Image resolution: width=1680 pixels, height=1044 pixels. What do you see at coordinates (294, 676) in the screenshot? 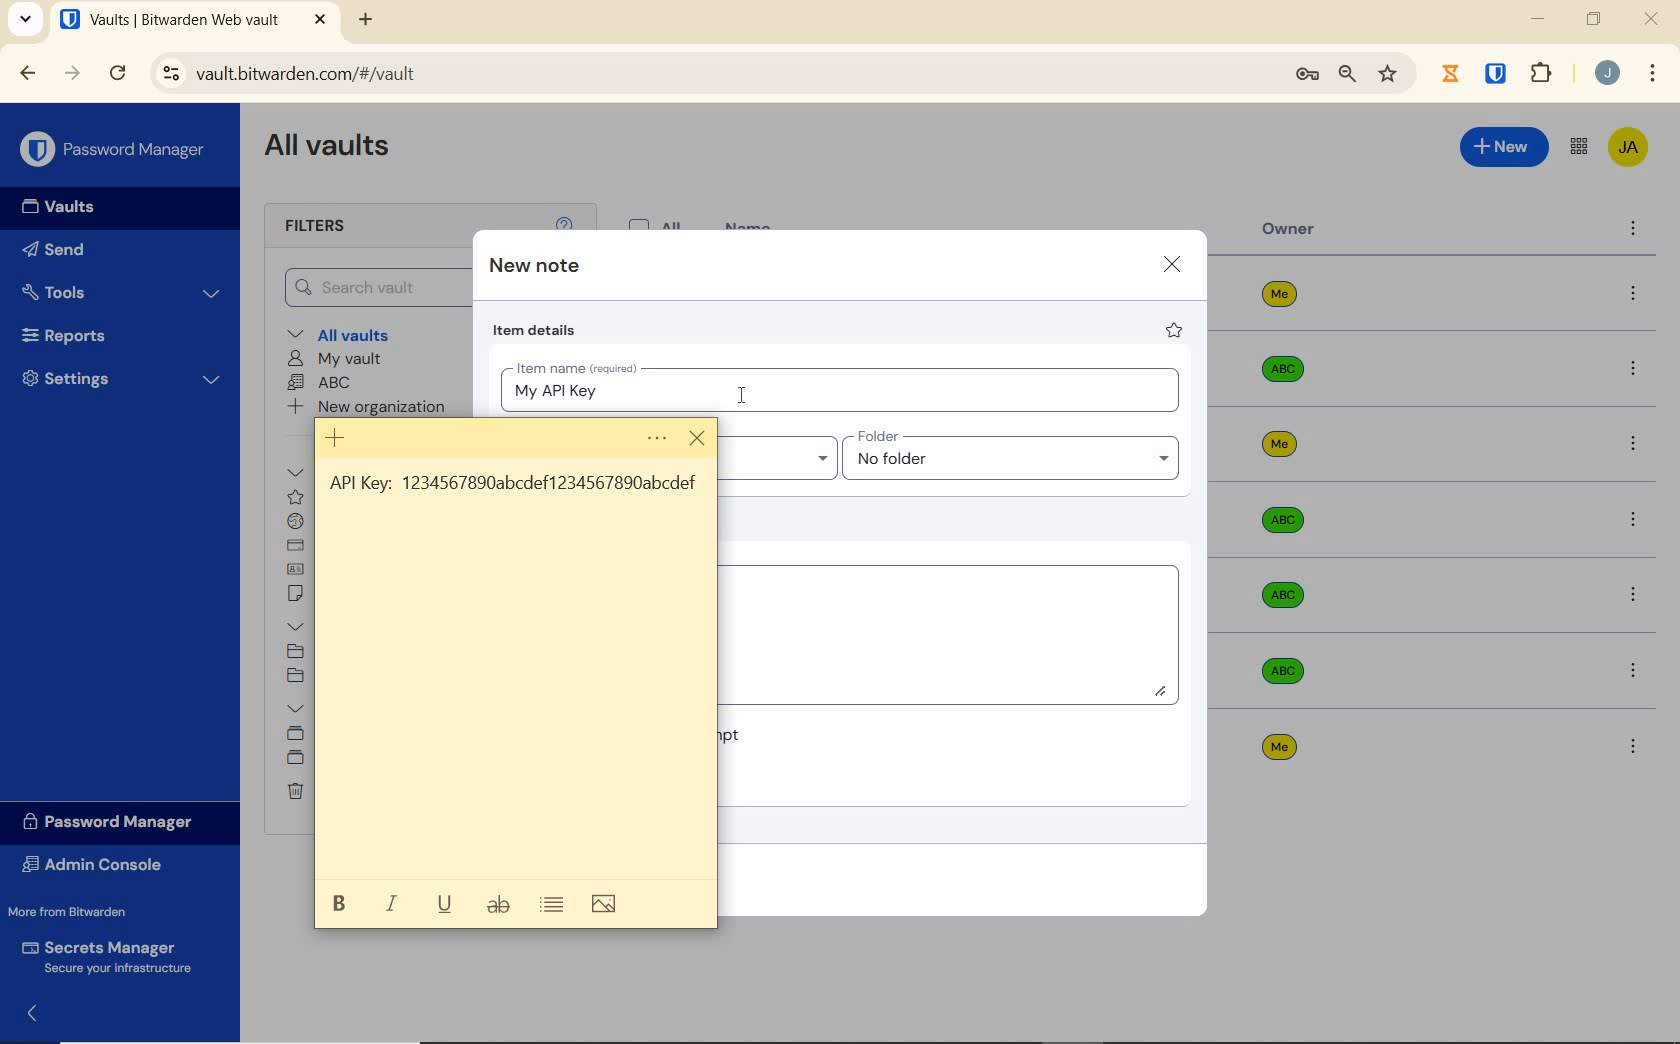
I see `No folder` at bounding box center [294, 676].